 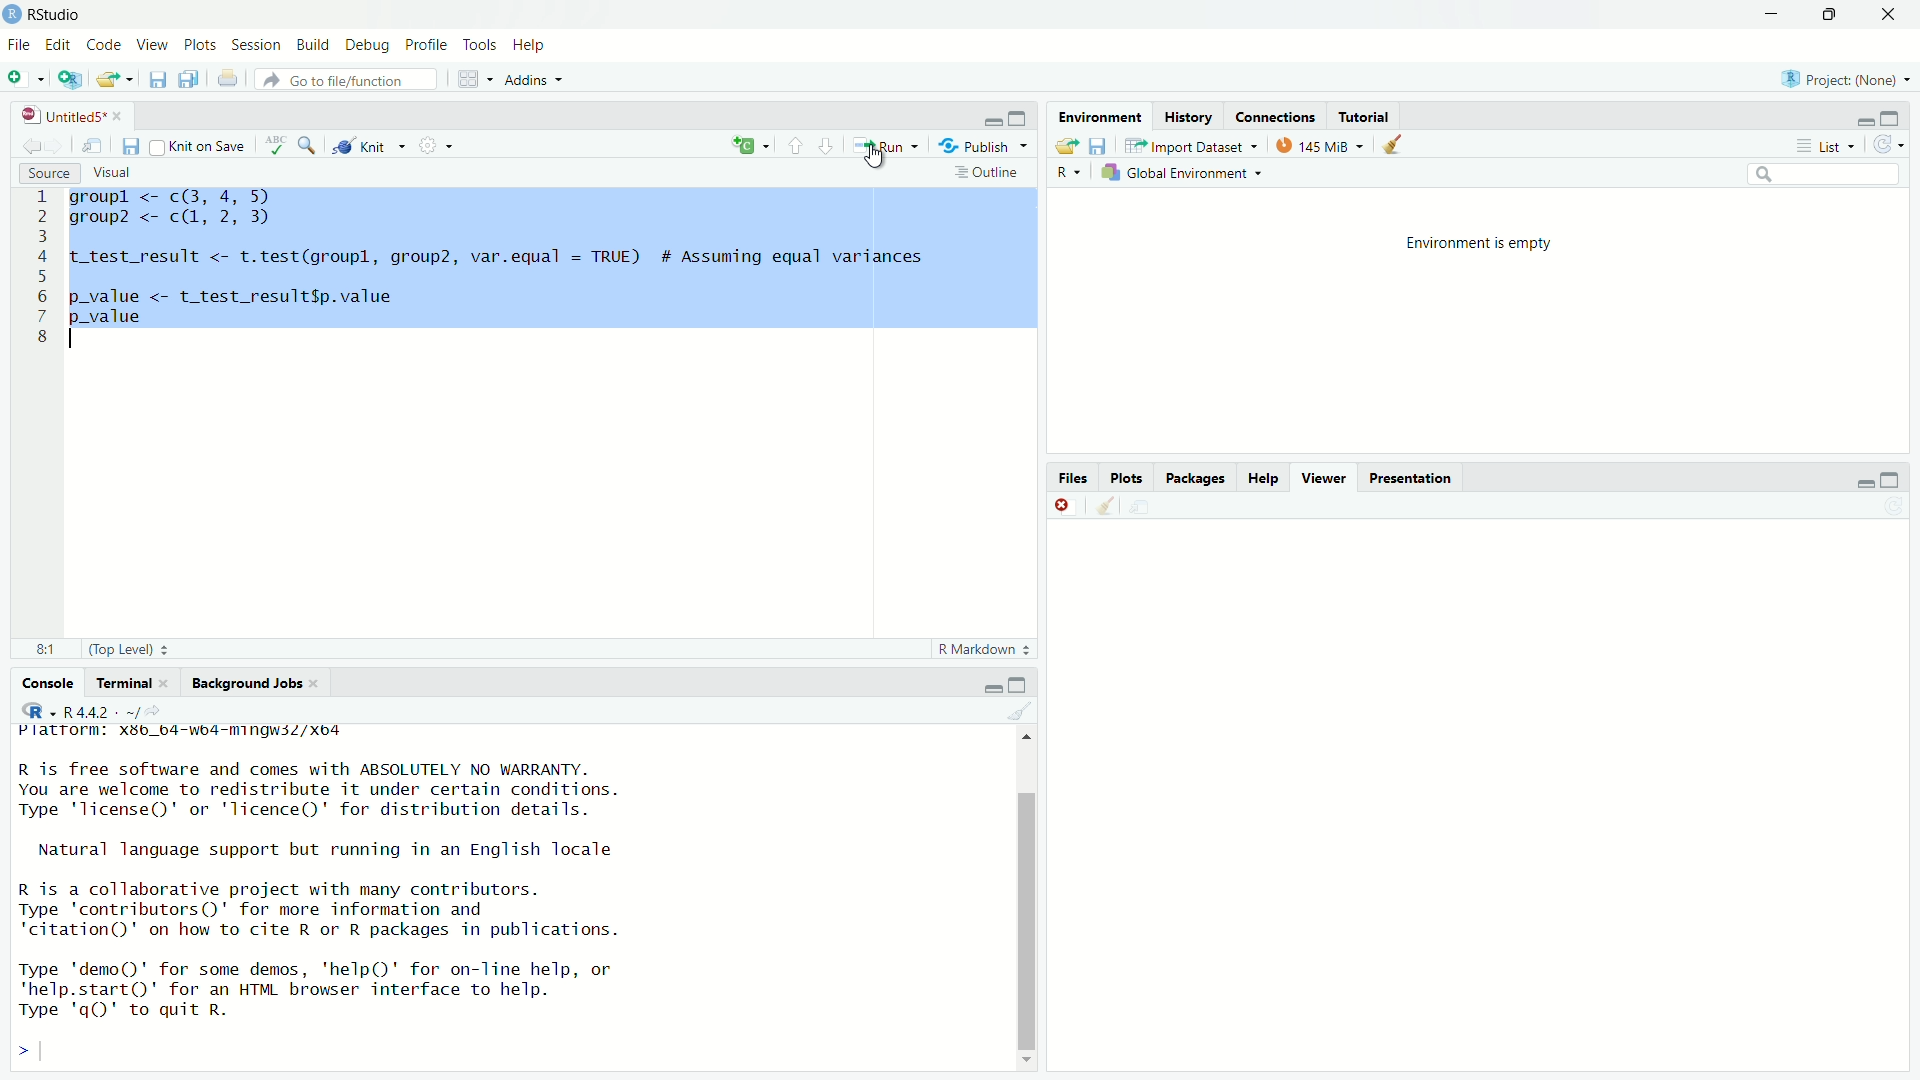 I want to click on Plots, so click(x=200, y=42).